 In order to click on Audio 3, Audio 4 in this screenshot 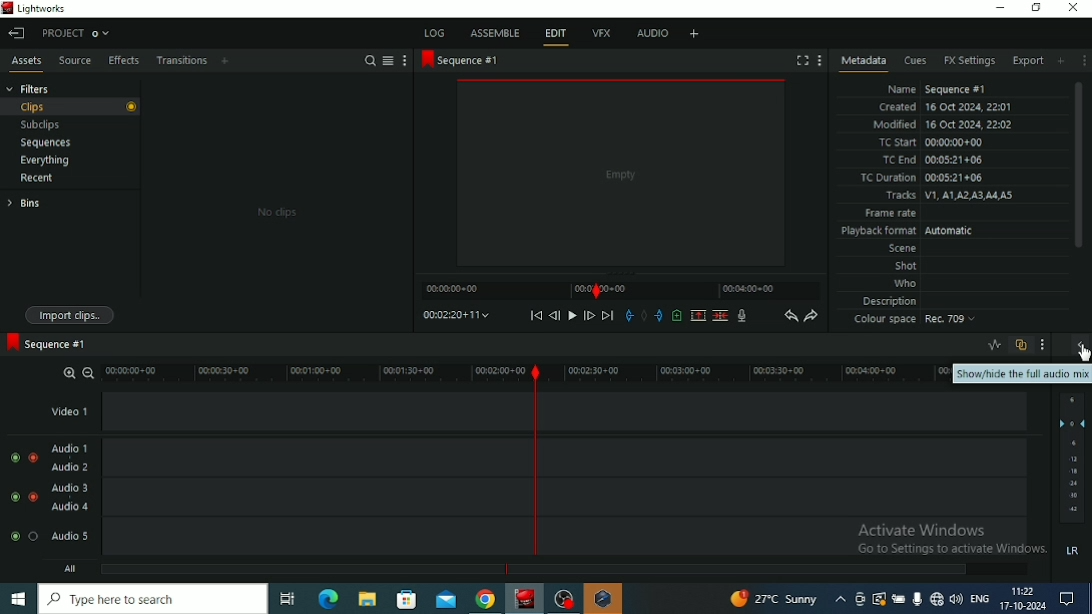, I will do `click(541, 497)`.